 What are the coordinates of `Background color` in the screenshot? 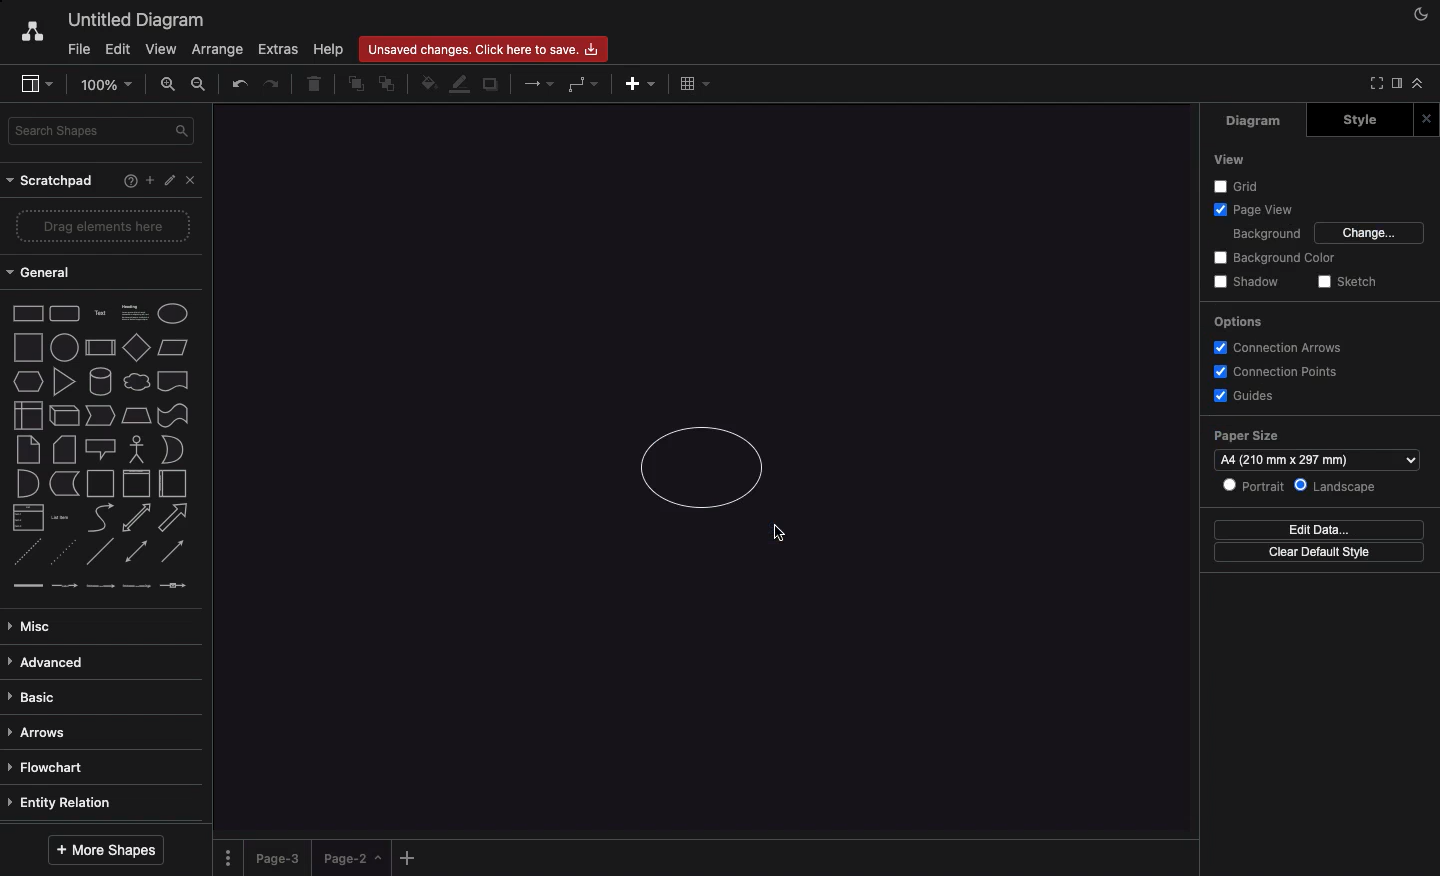 It's located at (1273, 257).